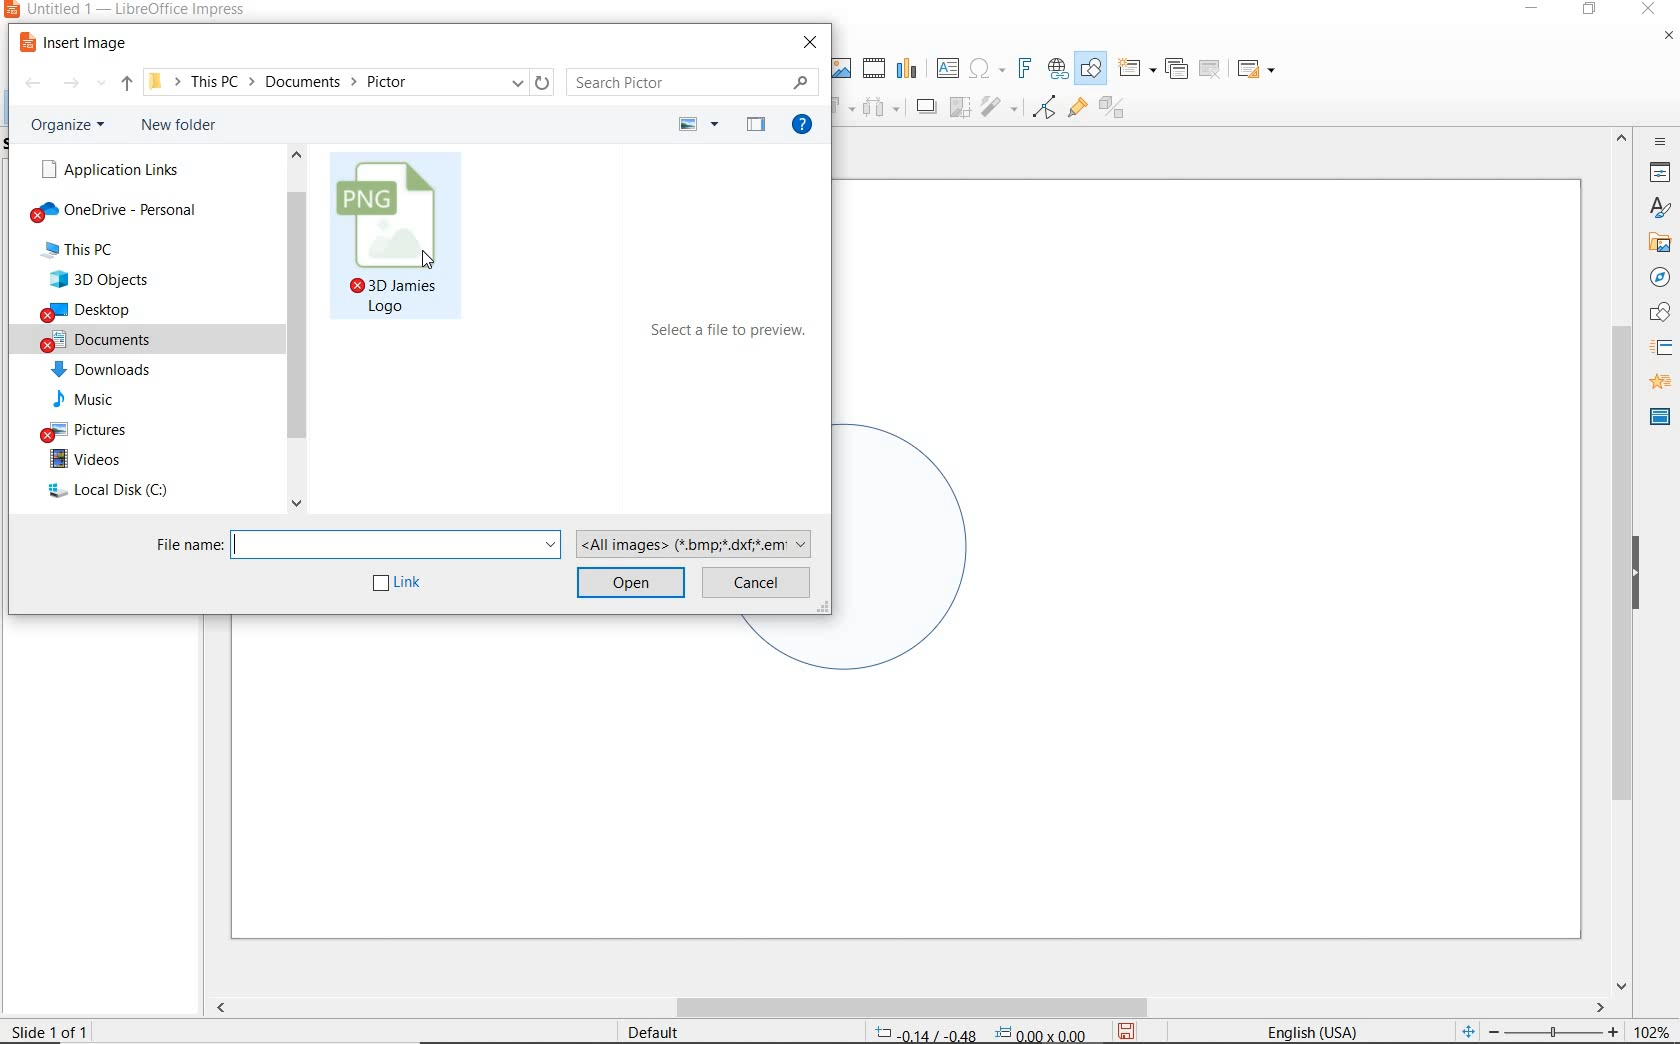  Describe the element at coordinates (1636, 575) in the screenshot. I see `hide` at that location.